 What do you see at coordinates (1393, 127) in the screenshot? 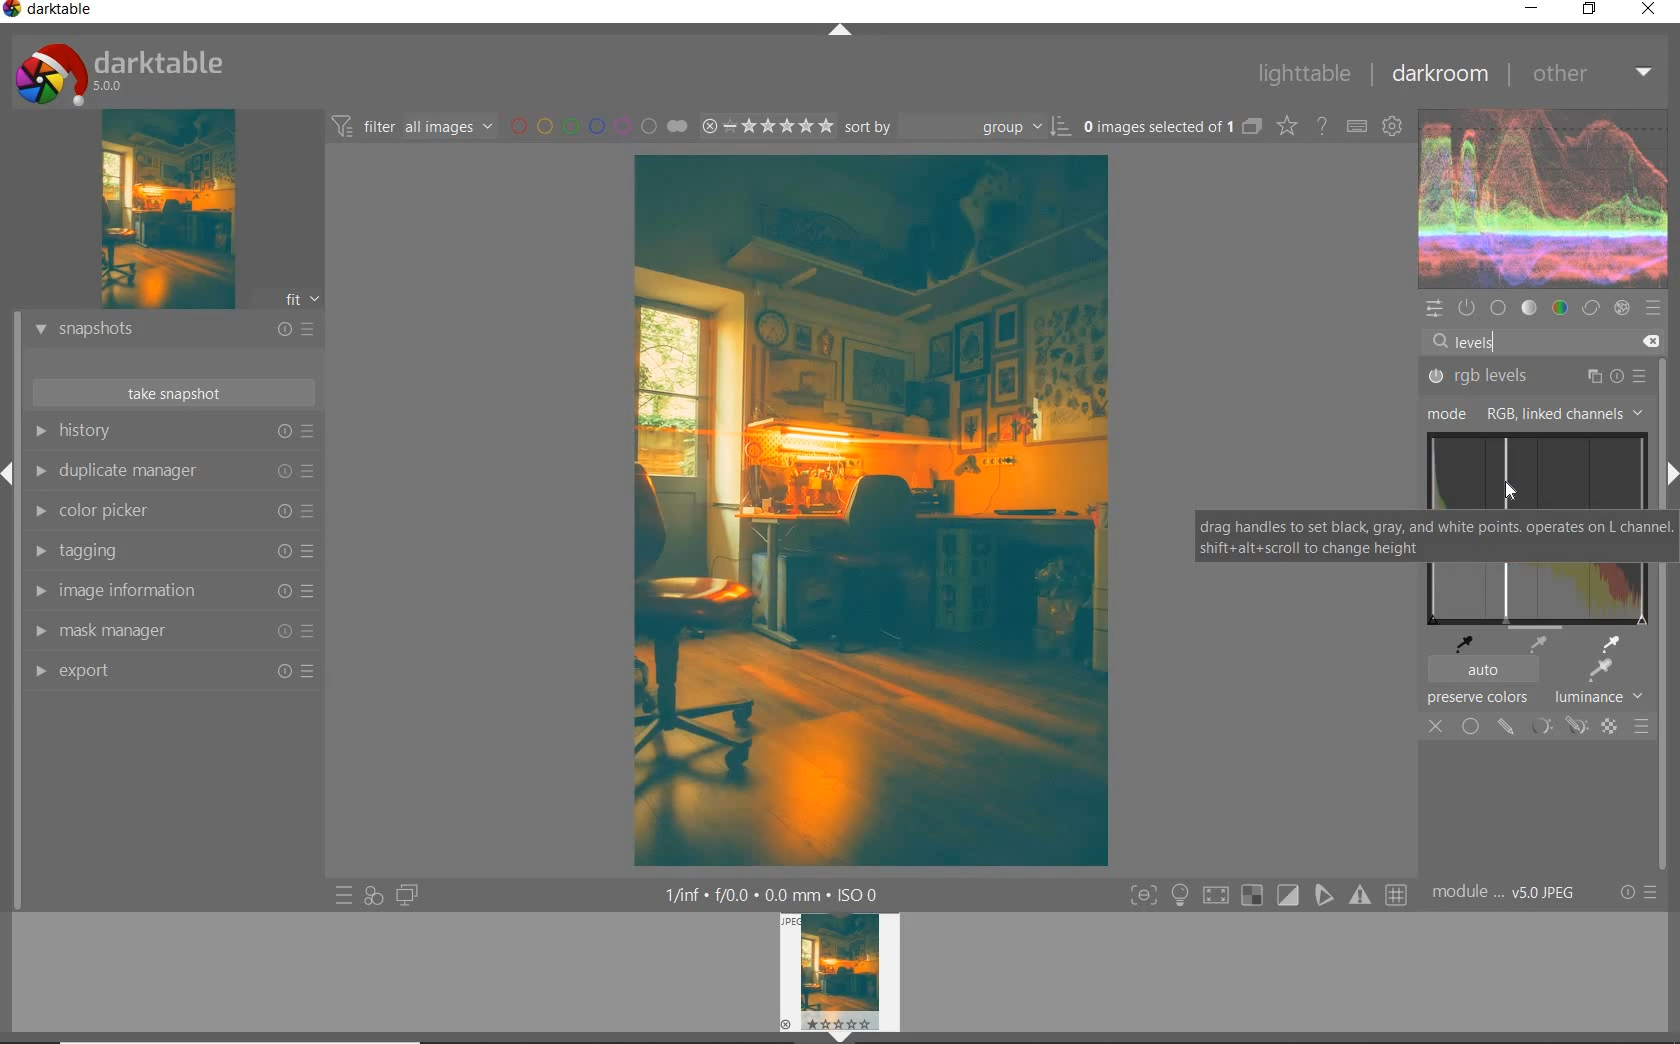
I see `show global preferences` at bounding box center [1393, 127].